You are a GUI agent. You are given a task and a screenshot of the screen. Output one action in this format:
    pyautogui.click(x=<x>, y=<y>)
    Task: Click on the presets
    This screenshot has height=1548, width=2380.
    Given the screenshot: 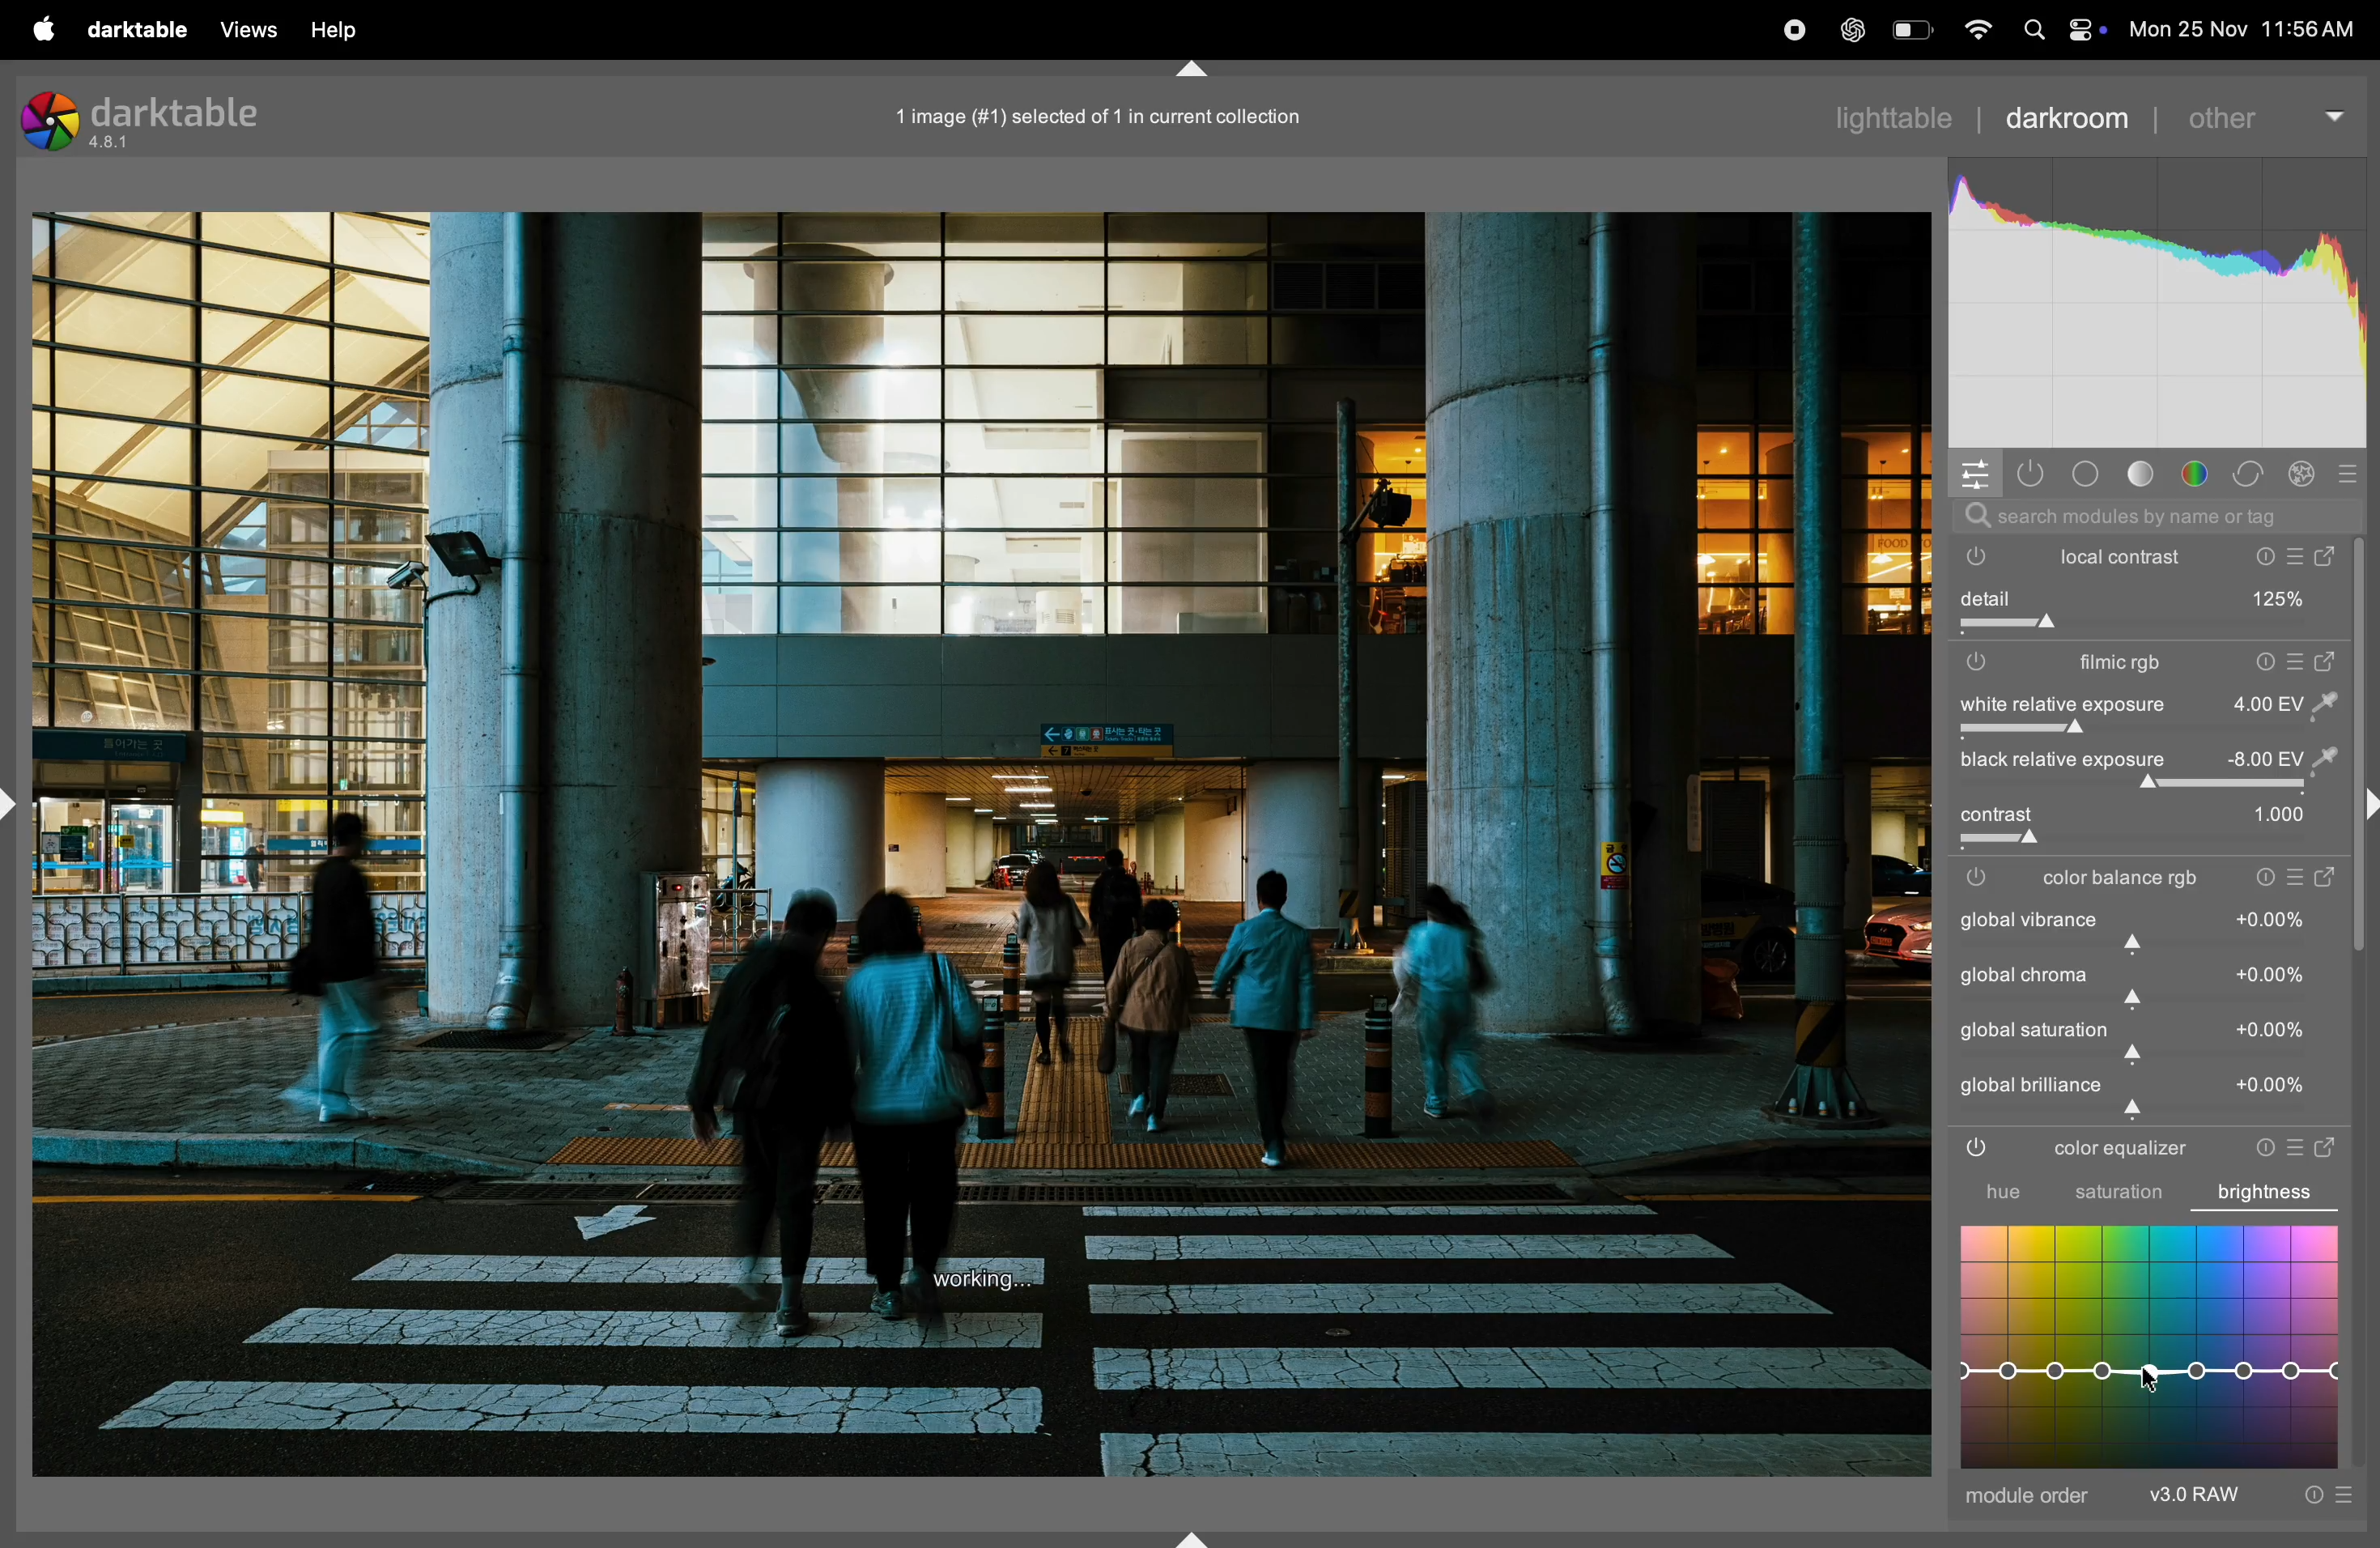 What is the action you would take?
    pyautogui.click(x=2296, y=879)
    